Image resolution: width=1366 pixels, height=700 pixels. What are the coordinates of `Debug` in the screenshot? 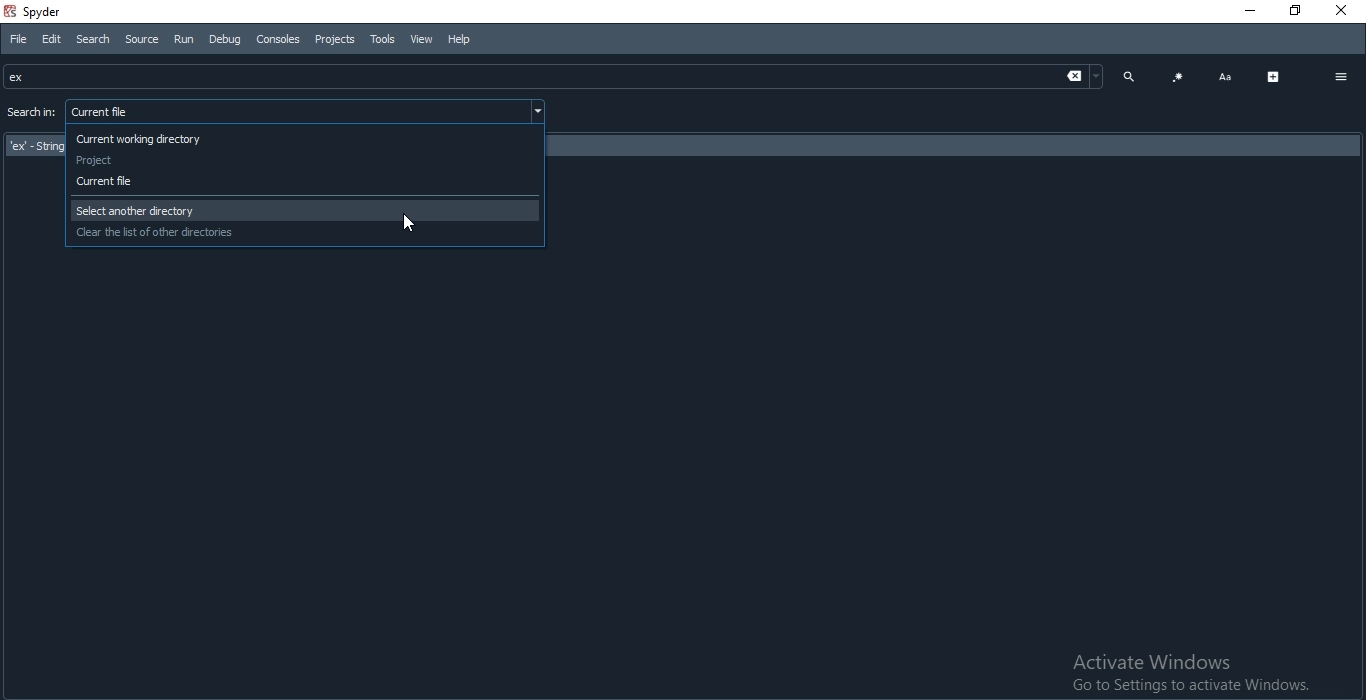 It's located at (226, 39).